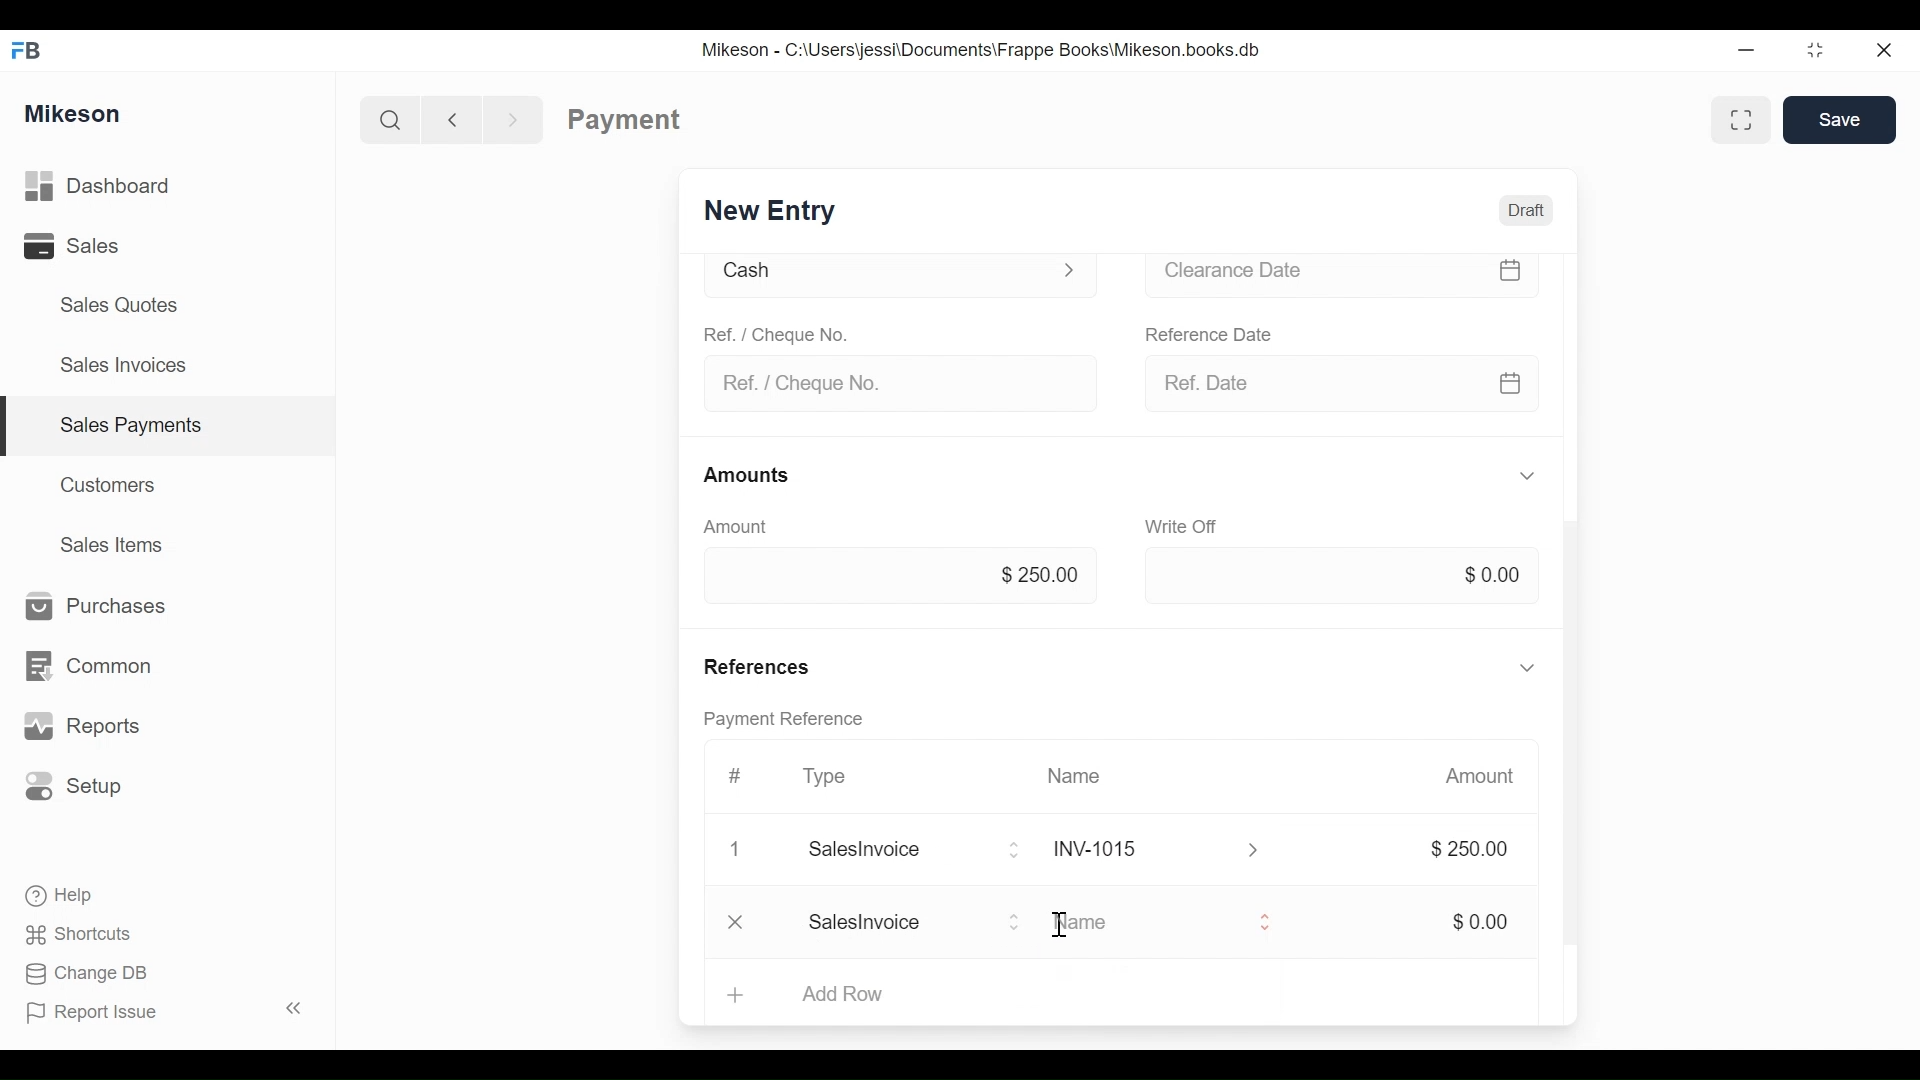 The width and height of the screenshot is (1920, 1080). Describe the element at coordinates (135, 424) in the screenshot. I see `Sales payments` at that location.